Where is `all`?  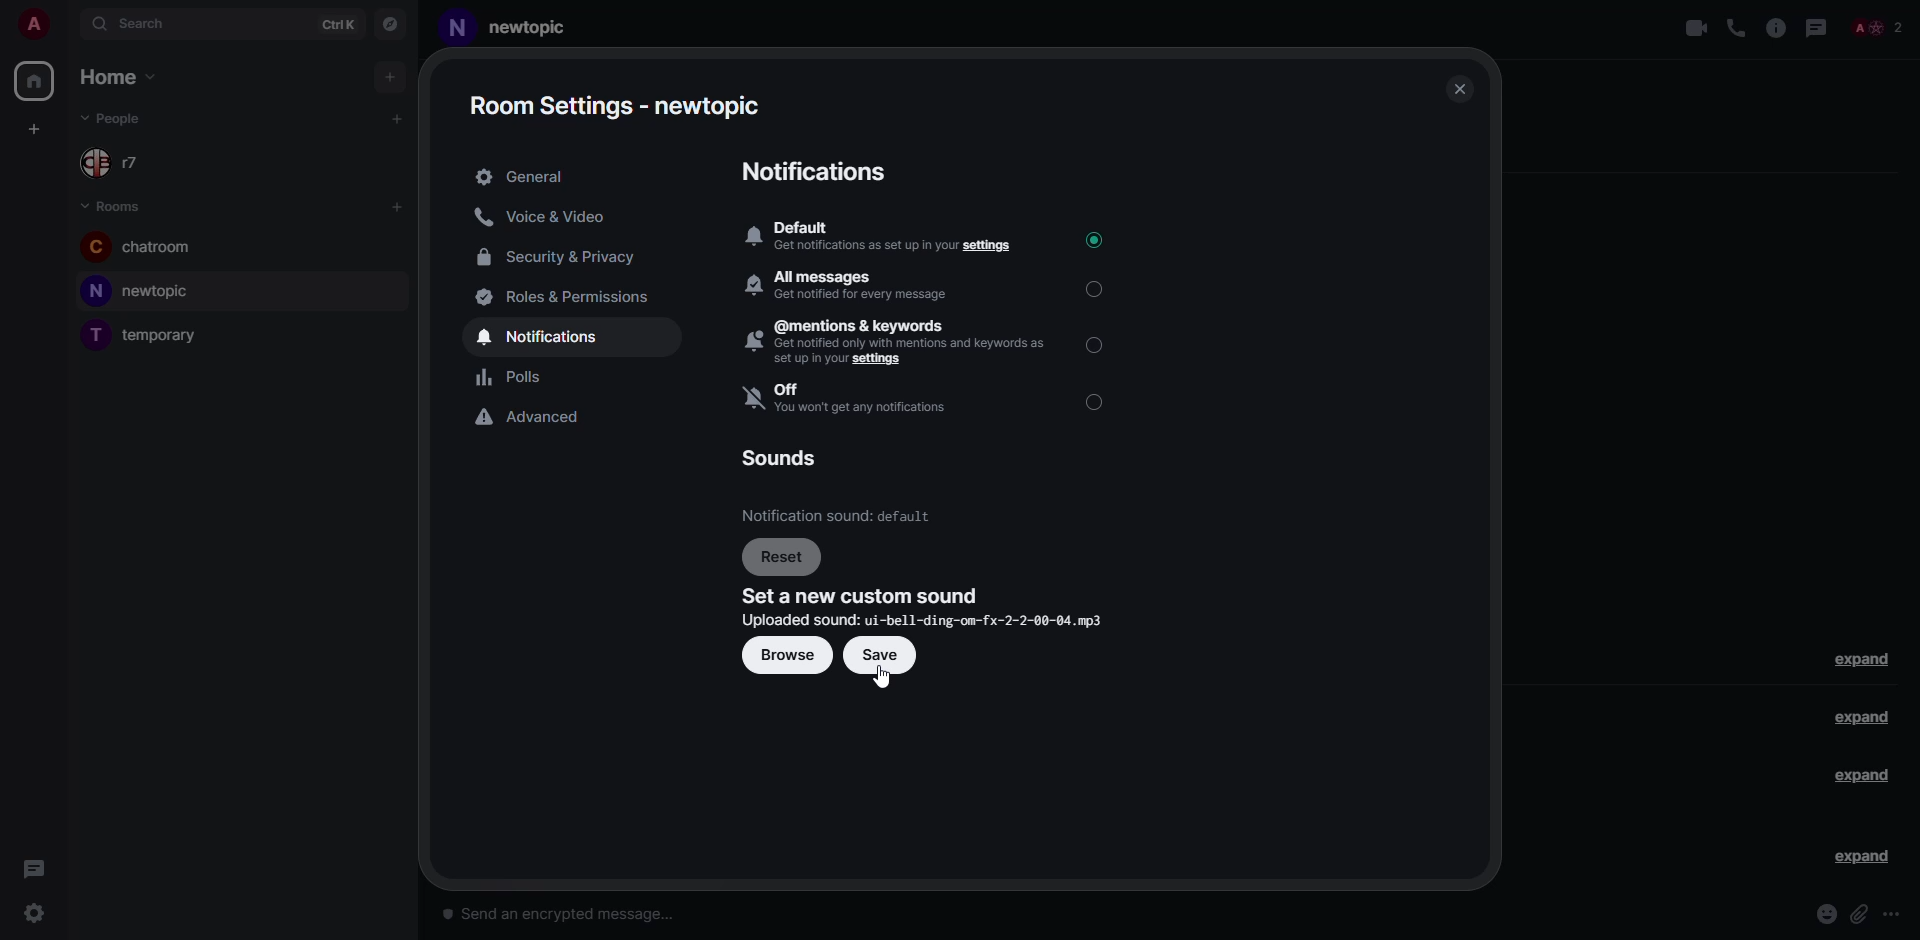
all is located at coordinates (858, 285).